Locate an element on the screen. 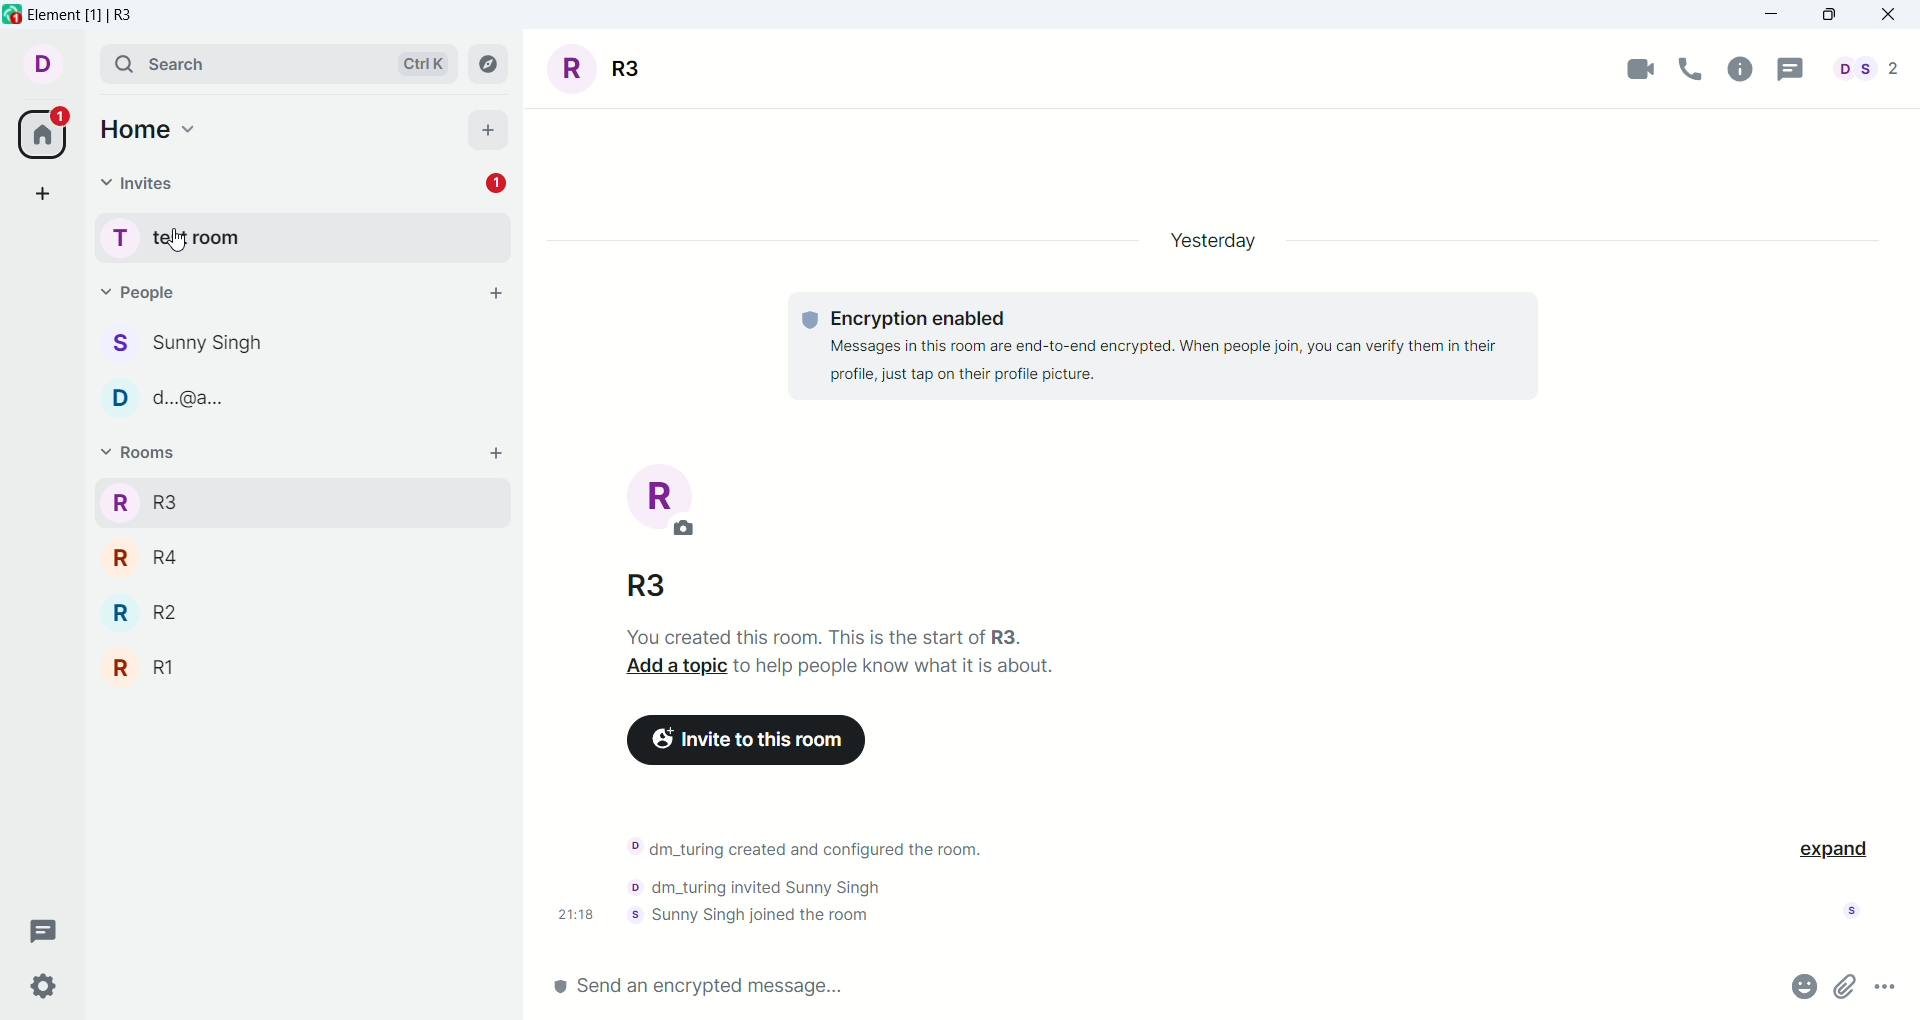 Image resolution: width=1920 pixels, height=1020 pixels. voice call is located at coordinates (1691, 68).